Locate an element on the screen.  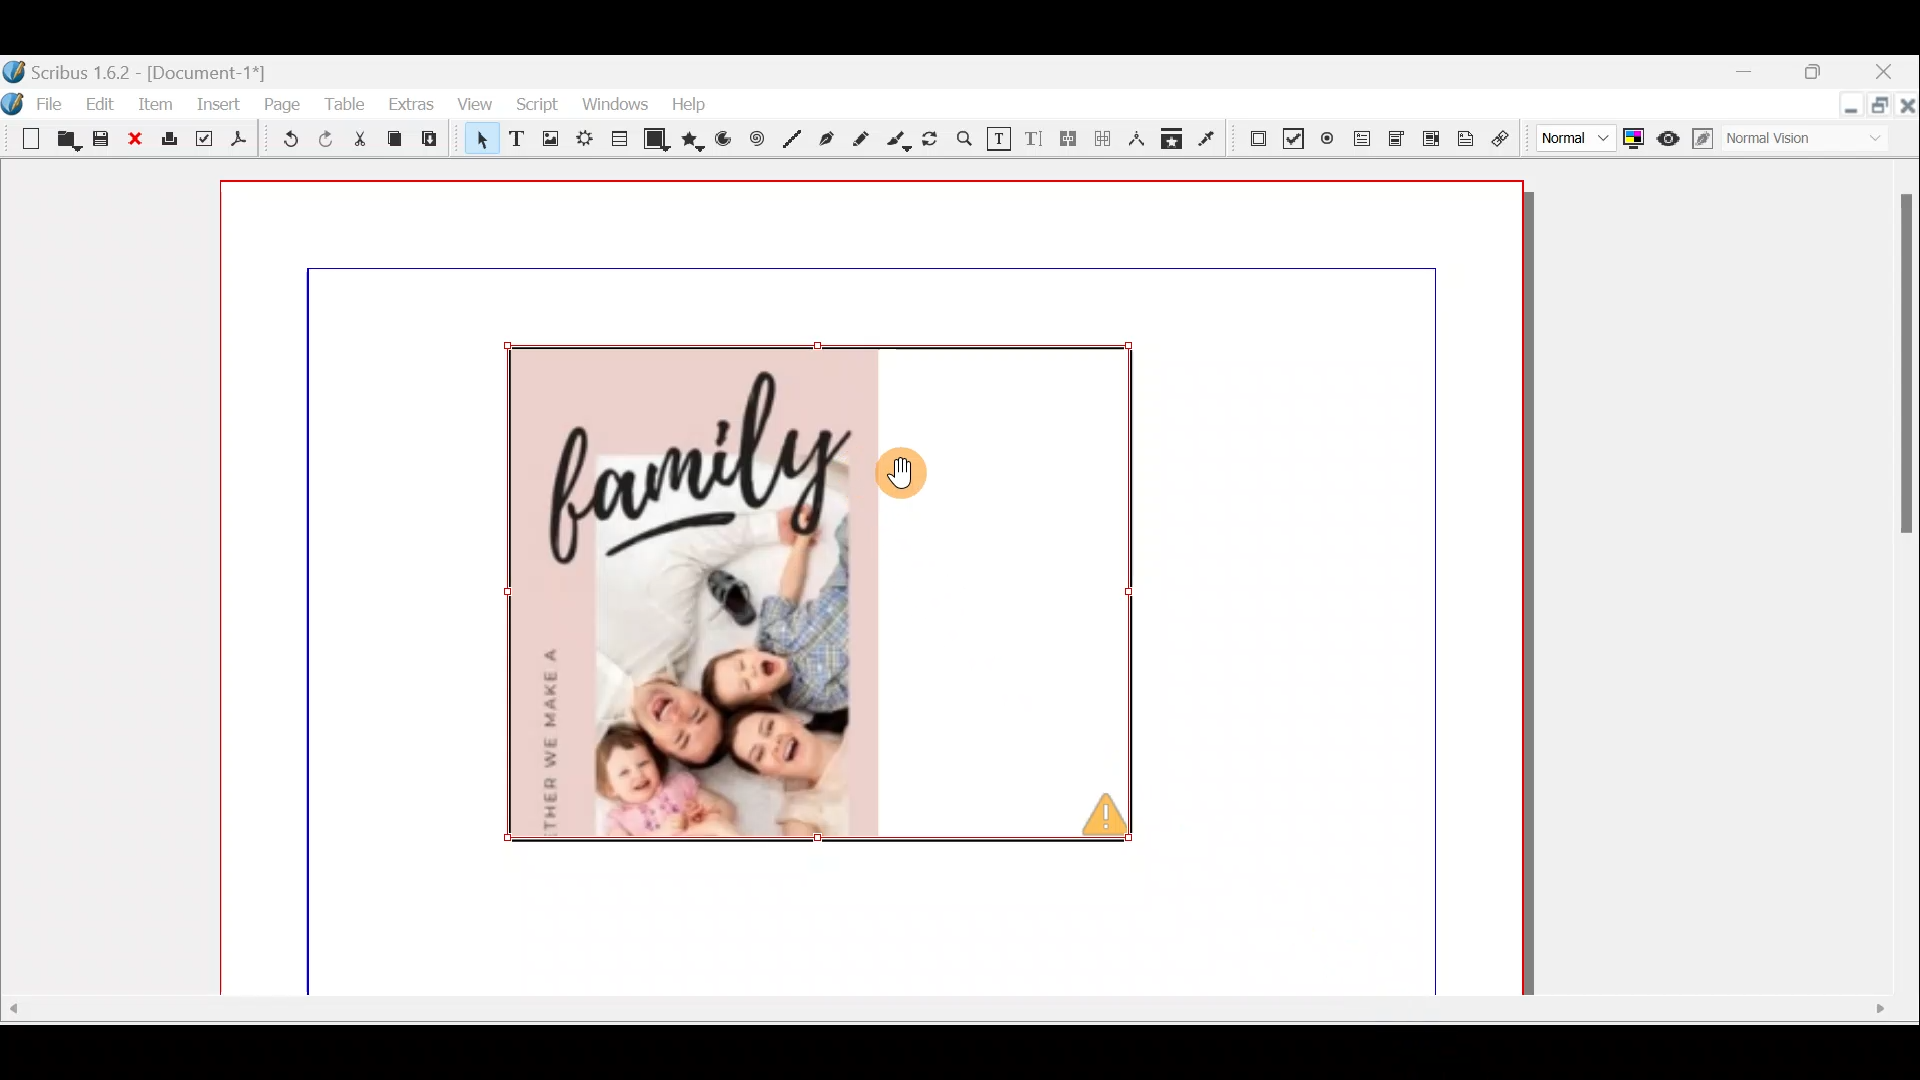
Cut is located at coordinates (359, 142).